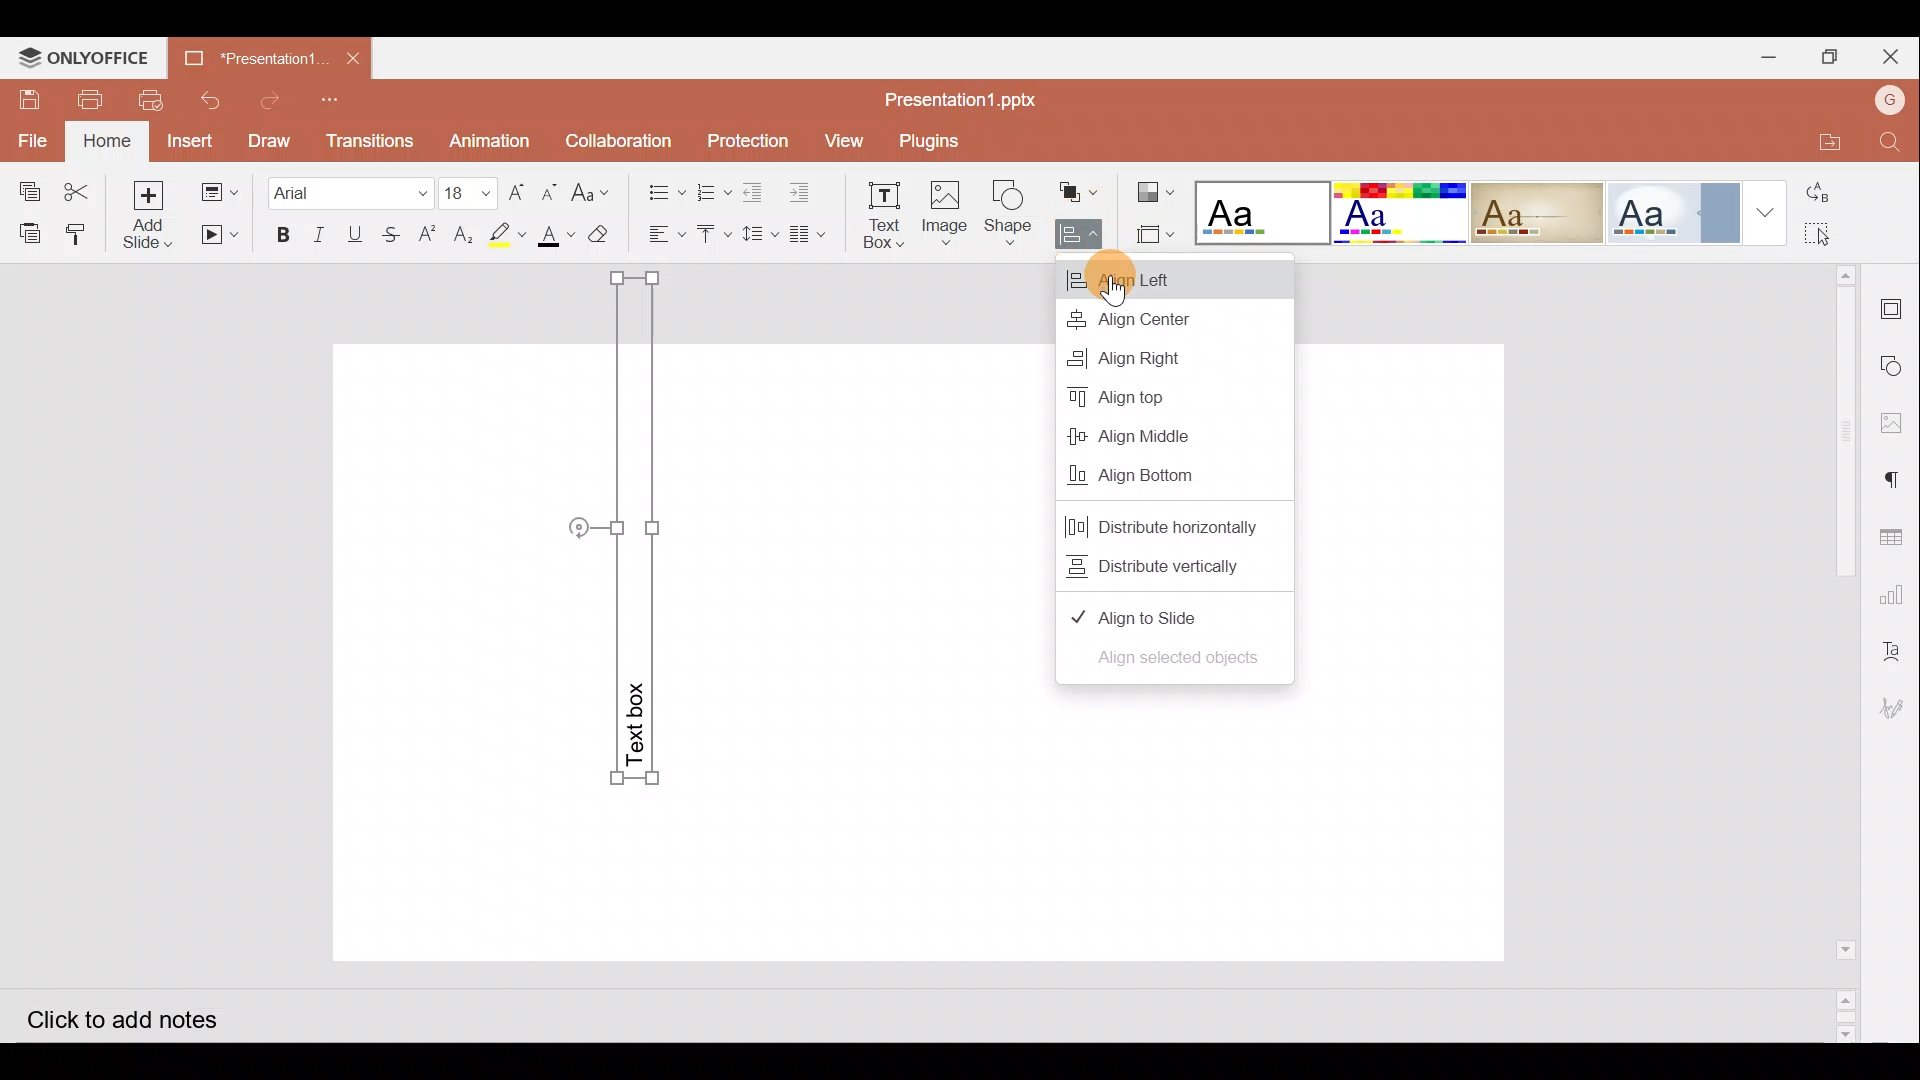 This screenshot has width=1920, height=1080. I want to click on Increase indent, so click(803, 189).